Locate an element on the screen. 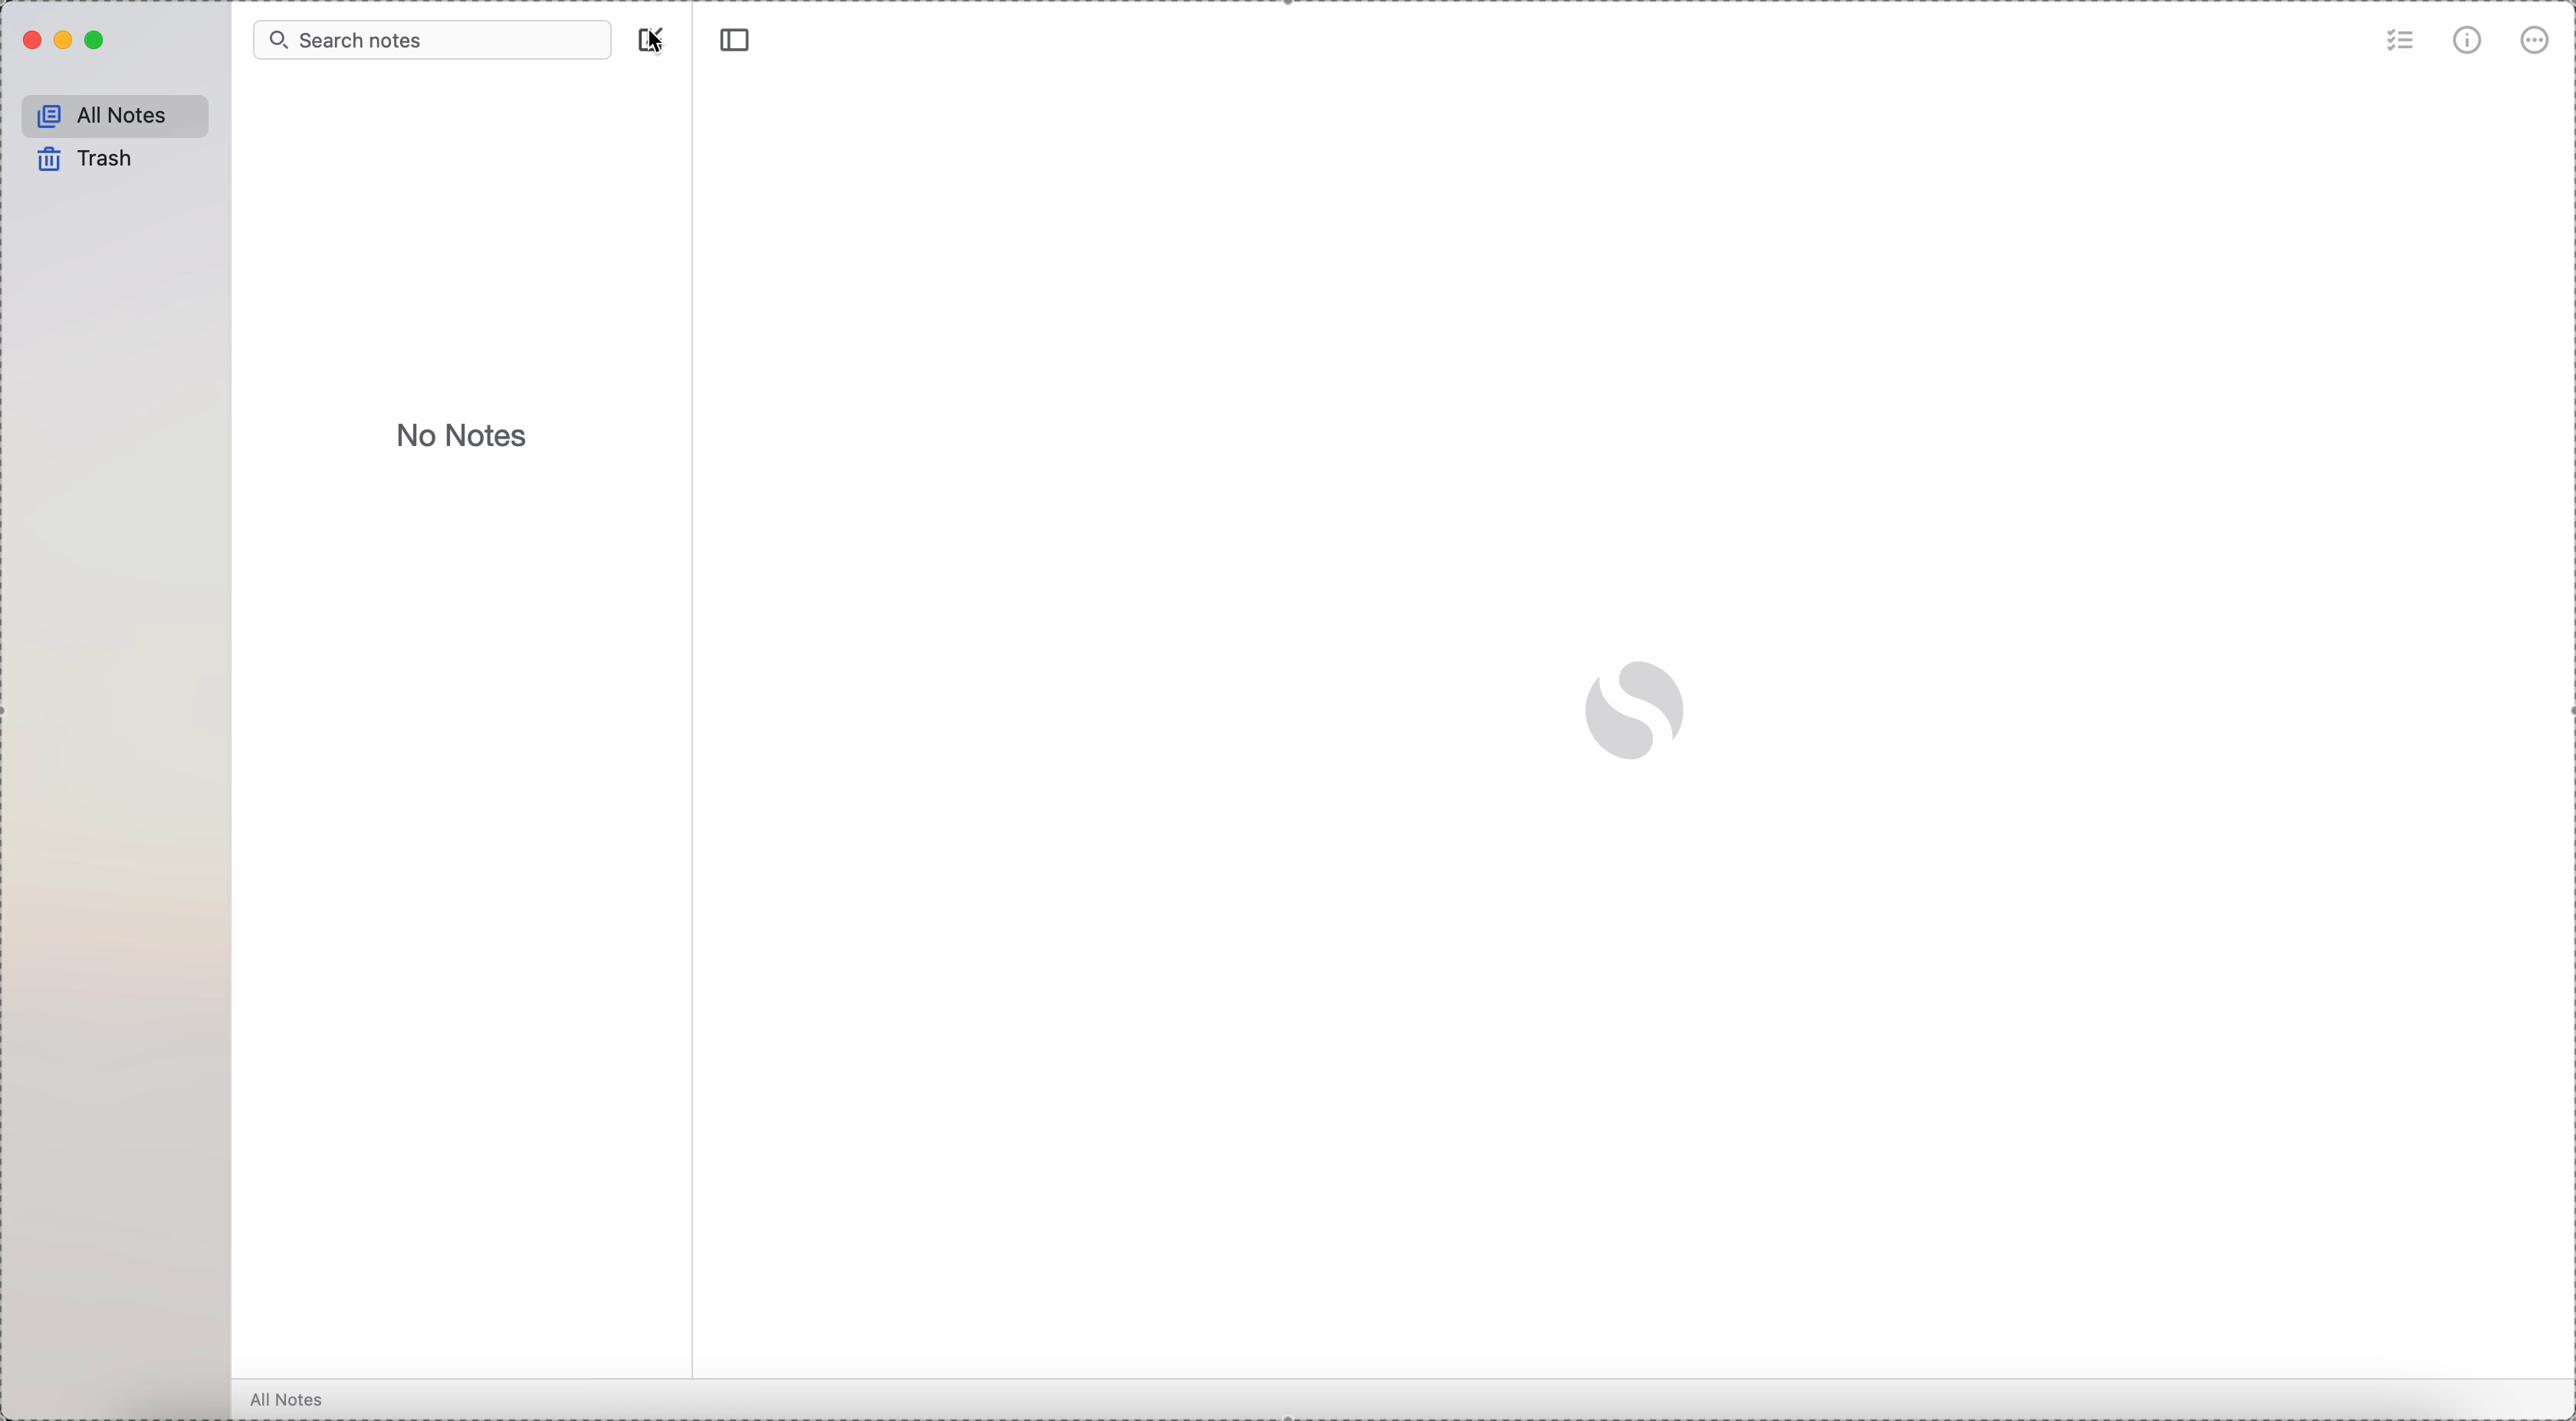 This screenshot has height=1421, width=2576. check list is located at coordinates (2401, 39).